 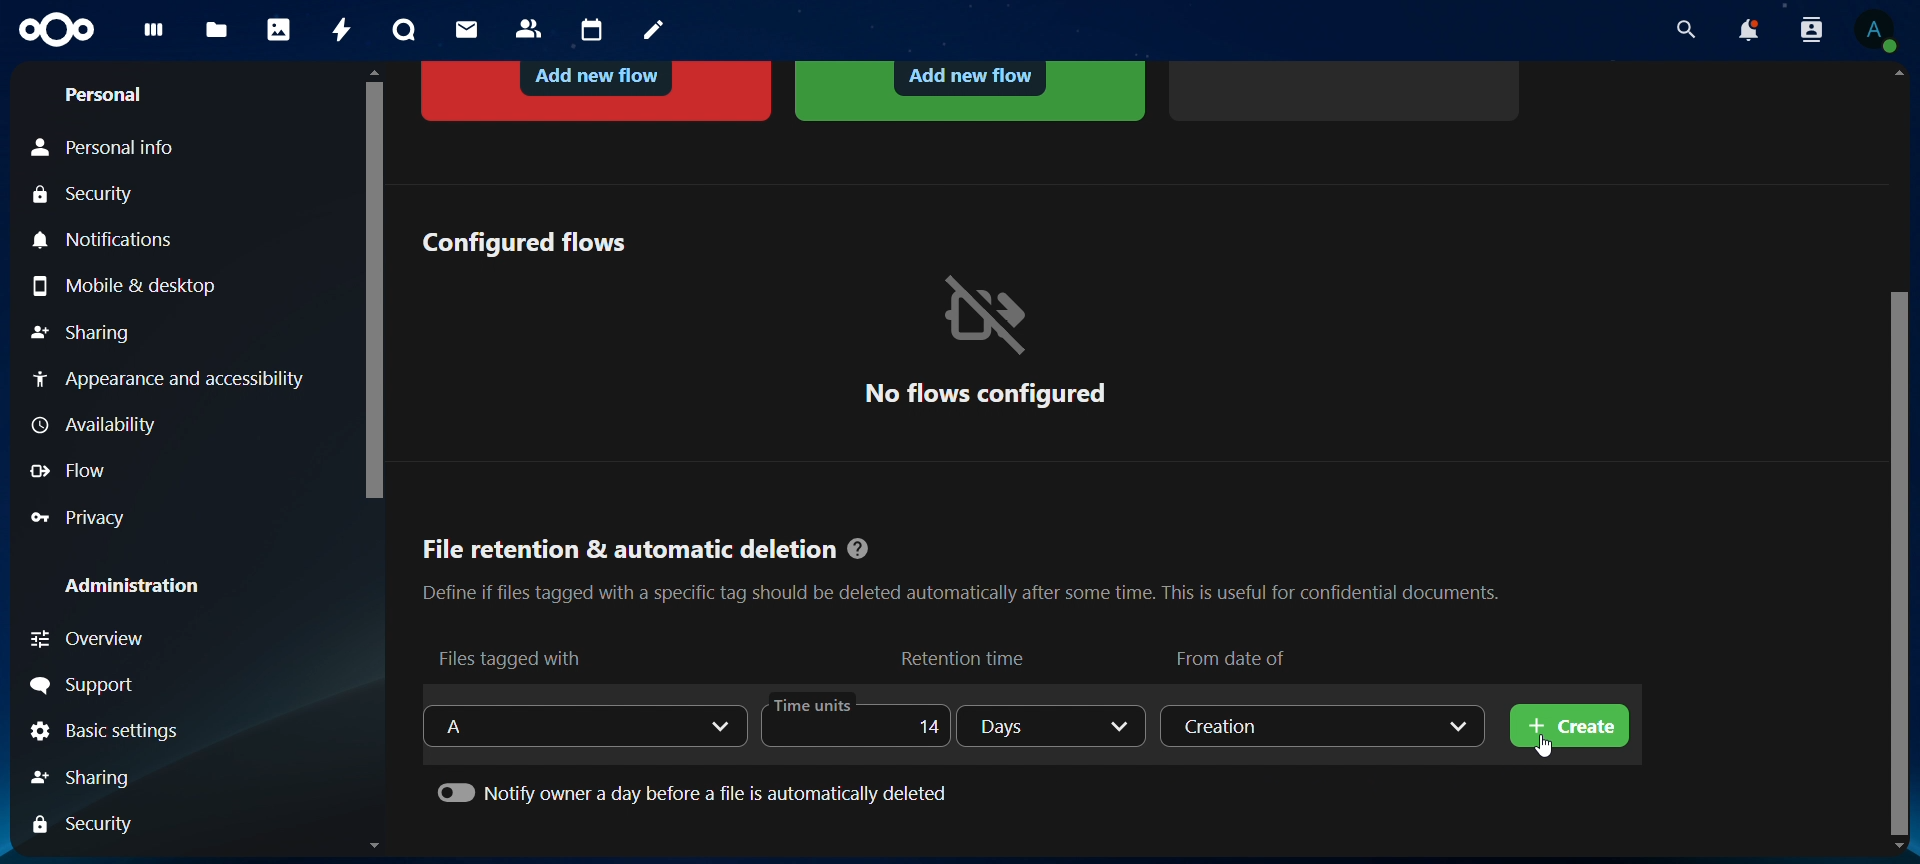 What do you see at coordinates (960, 563) in the screenshot?
I see `File retention & automatic deletion @
Define if files tagged with a specific tag should be deleted automatically after some time. This is useful for confidential documents.` at bounding box center [960, 563].